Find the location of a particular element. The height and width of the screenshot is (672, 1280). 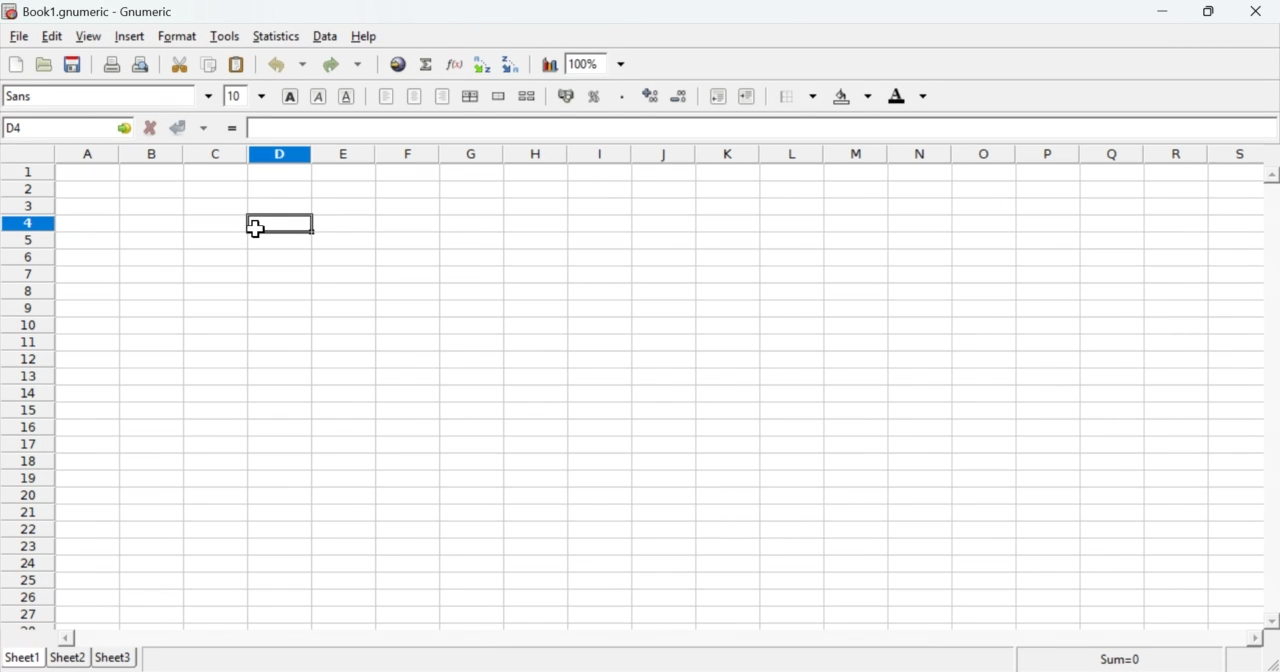

Print preview is located at coordinates (143, 64).